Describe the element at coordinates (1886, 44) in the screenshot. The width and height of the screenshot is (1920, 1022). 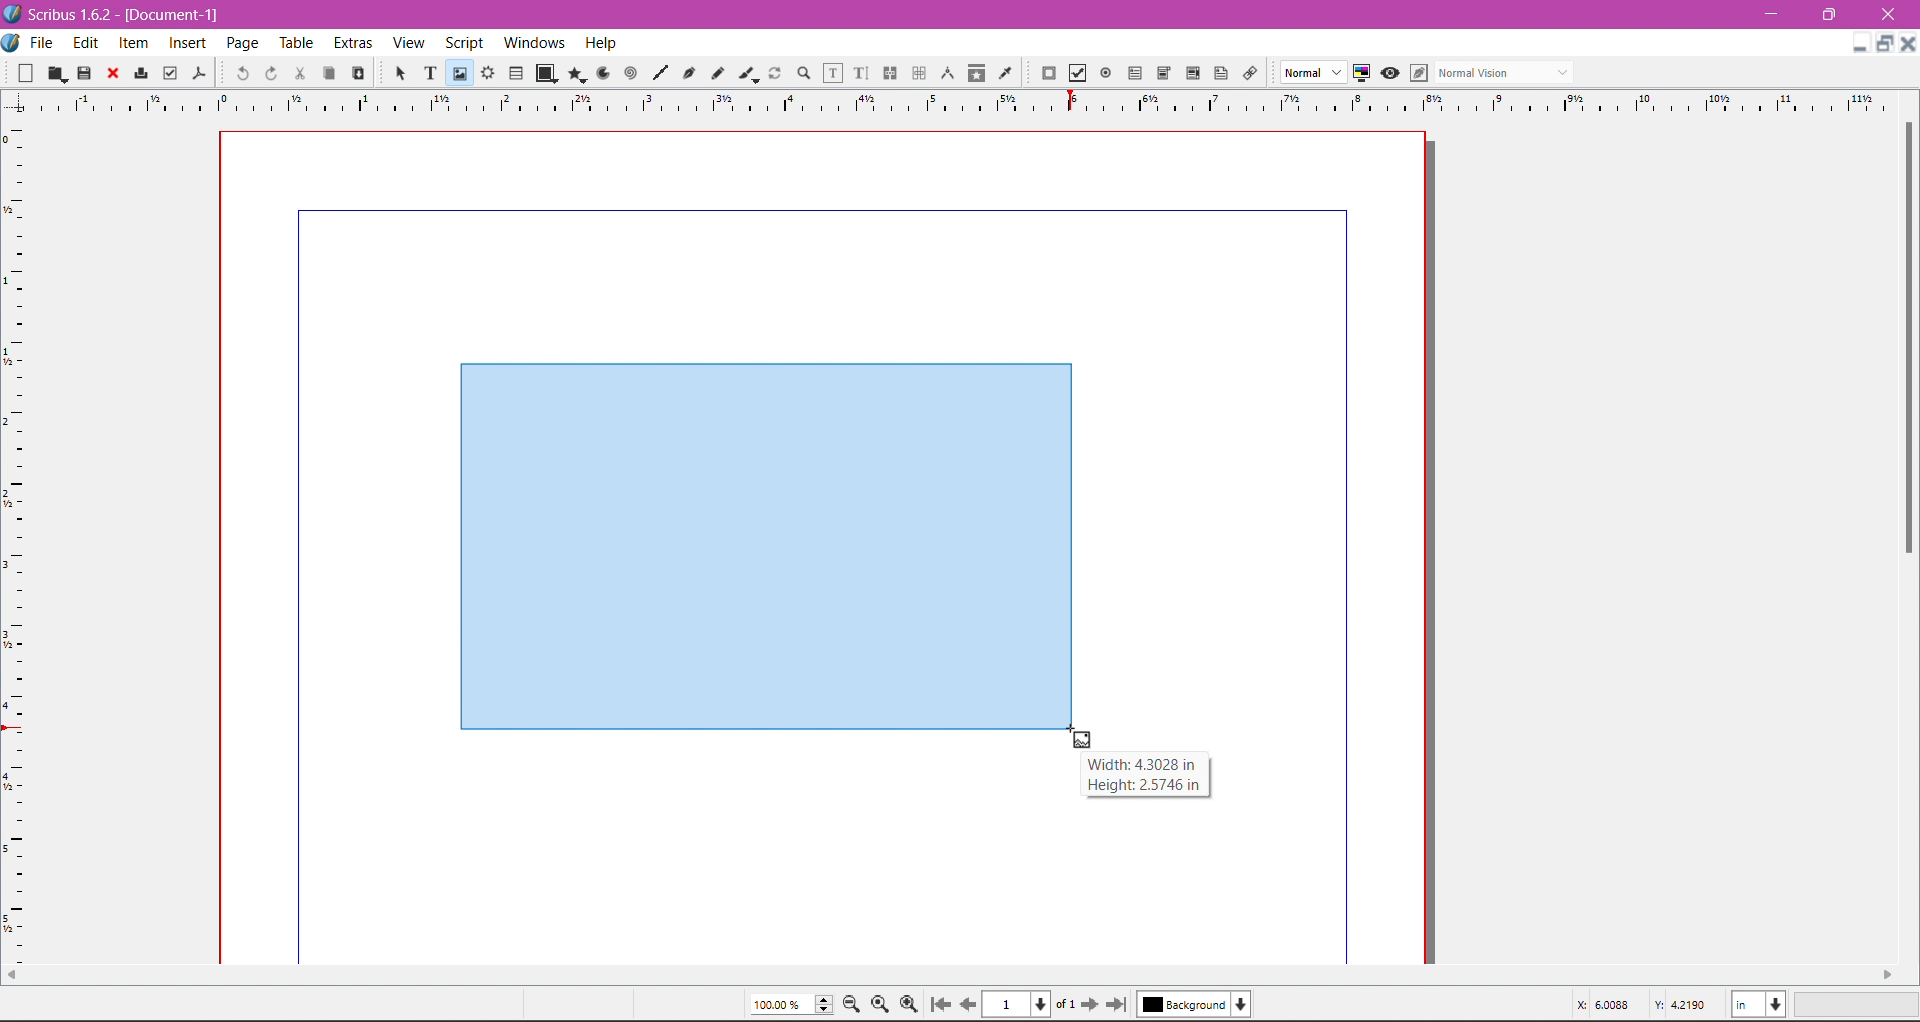
I see `Minimize Document` at that location.